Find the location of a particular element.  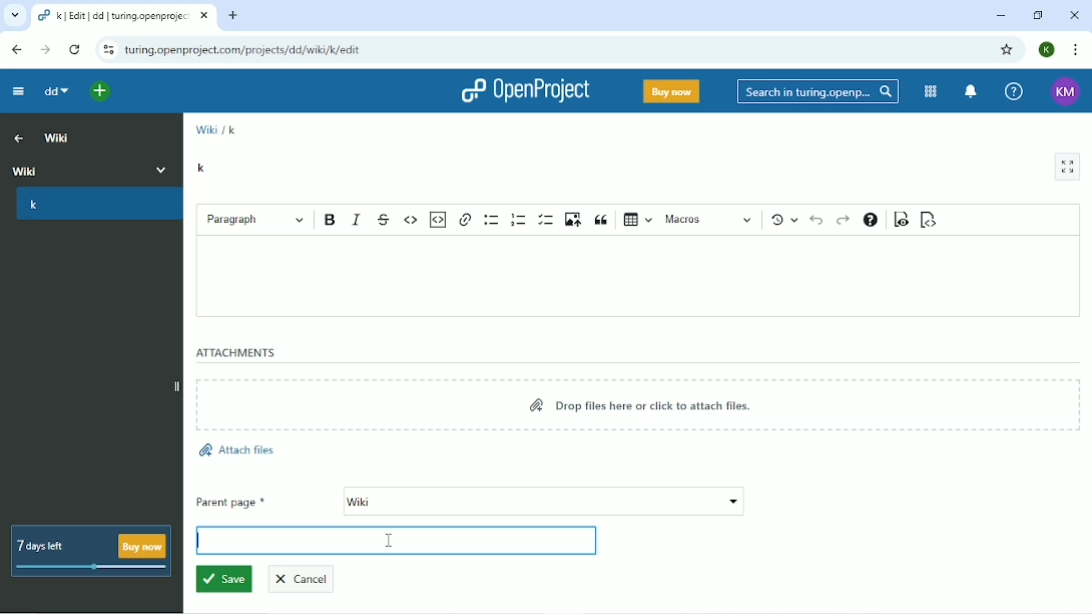

Wiki is located at coordinates (58, 137).